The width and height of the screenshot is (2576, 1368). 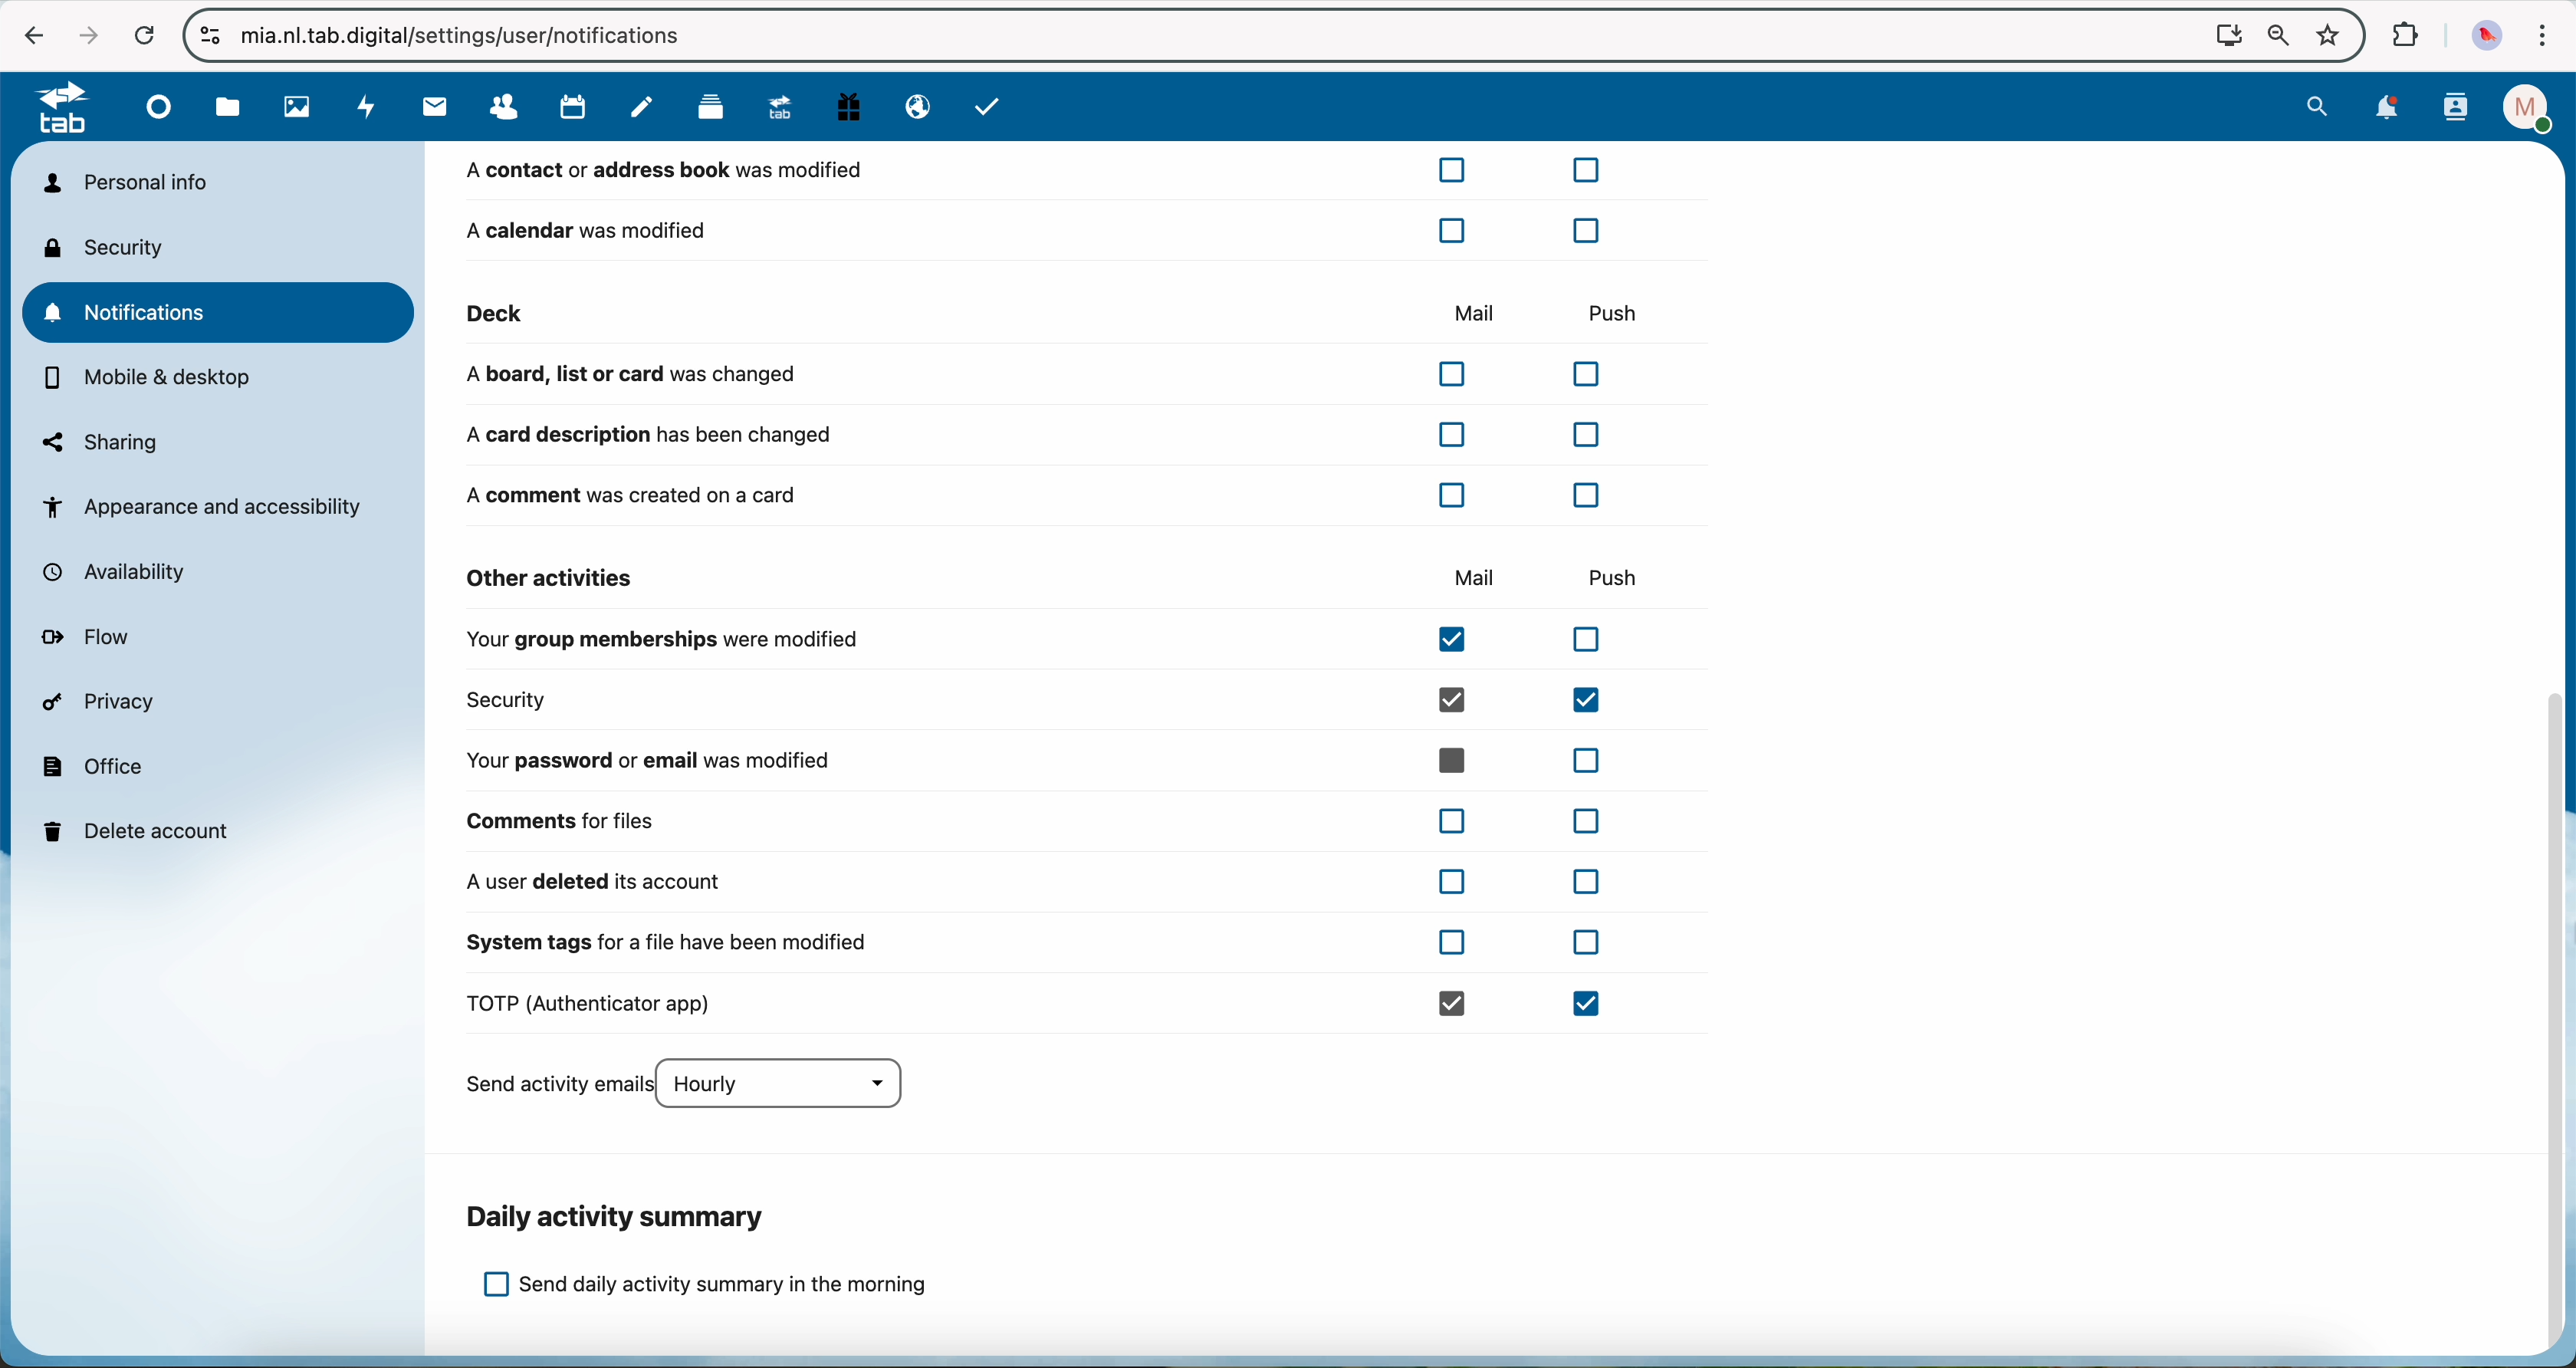 I want to click on delete account, so click(x=142, y=829).